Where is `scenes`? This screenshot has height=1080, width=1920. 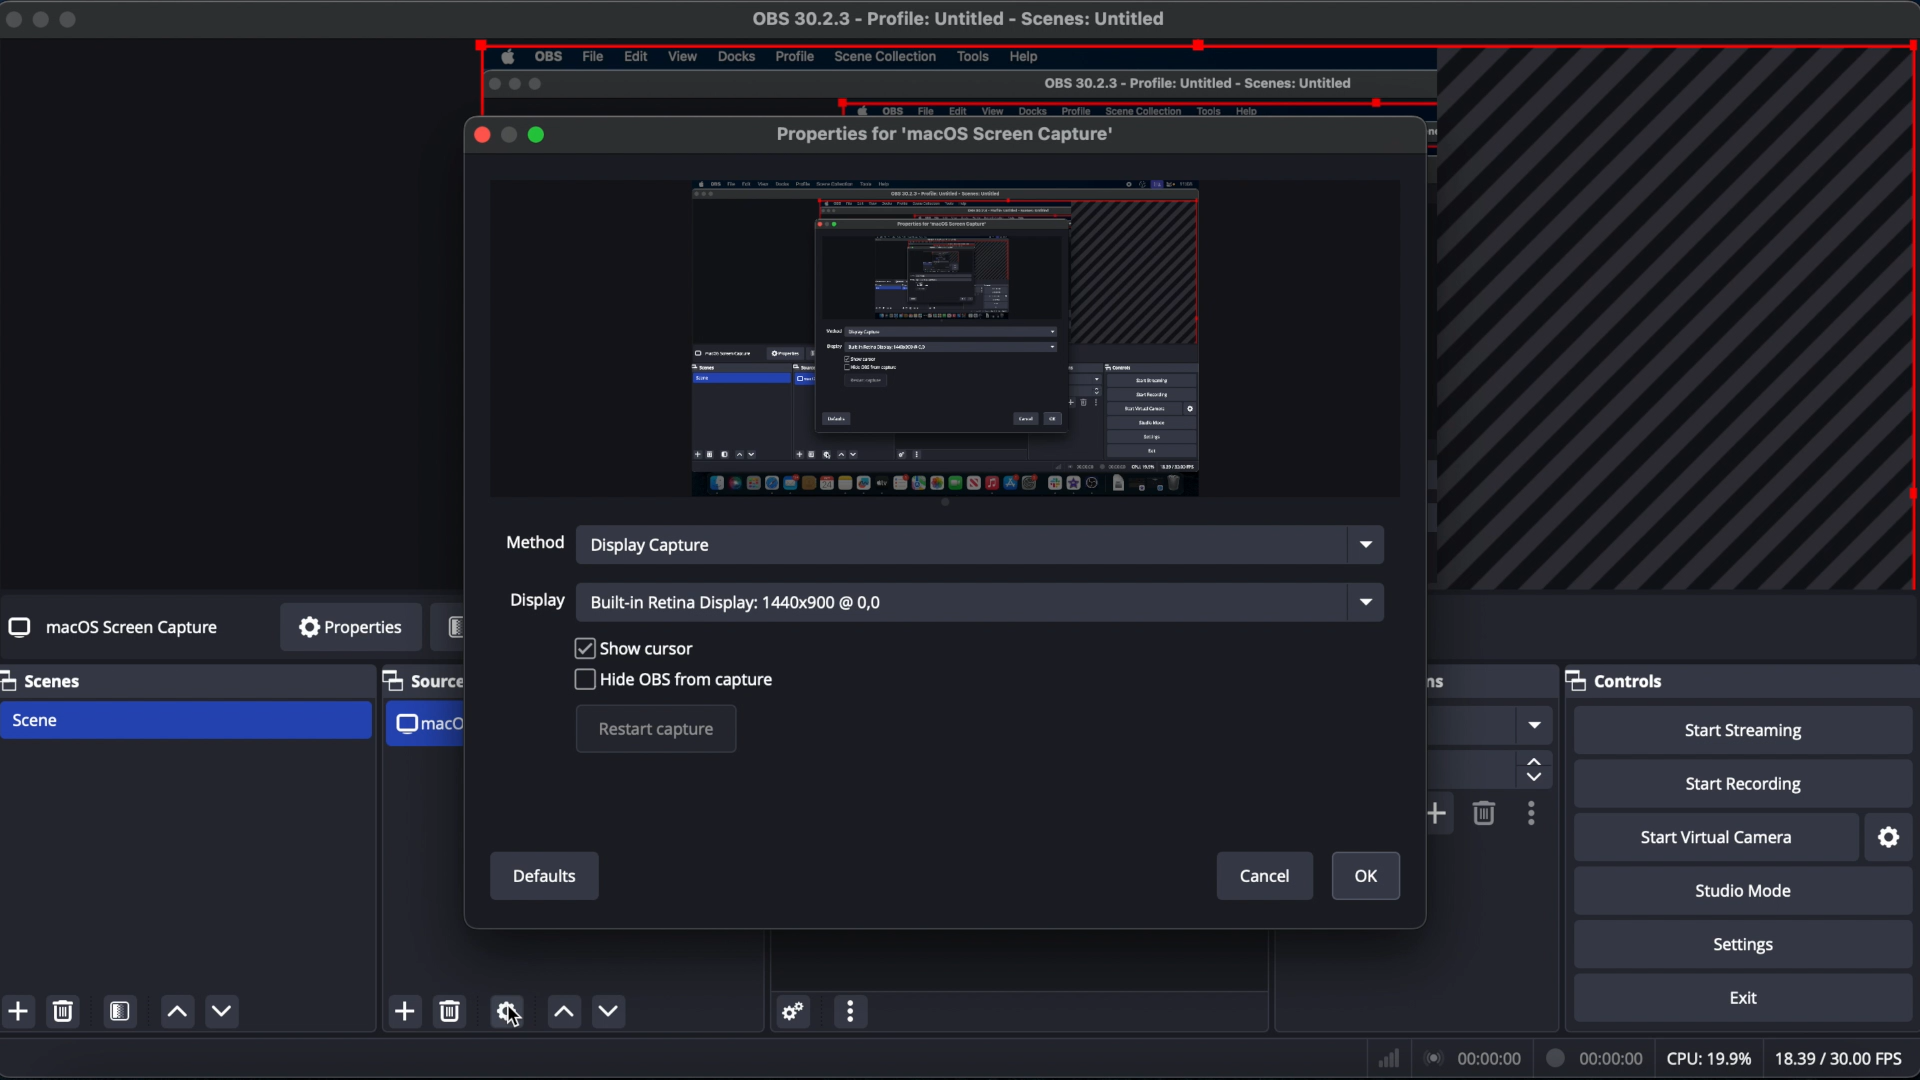
scenes is located at coordinates (48, 681).